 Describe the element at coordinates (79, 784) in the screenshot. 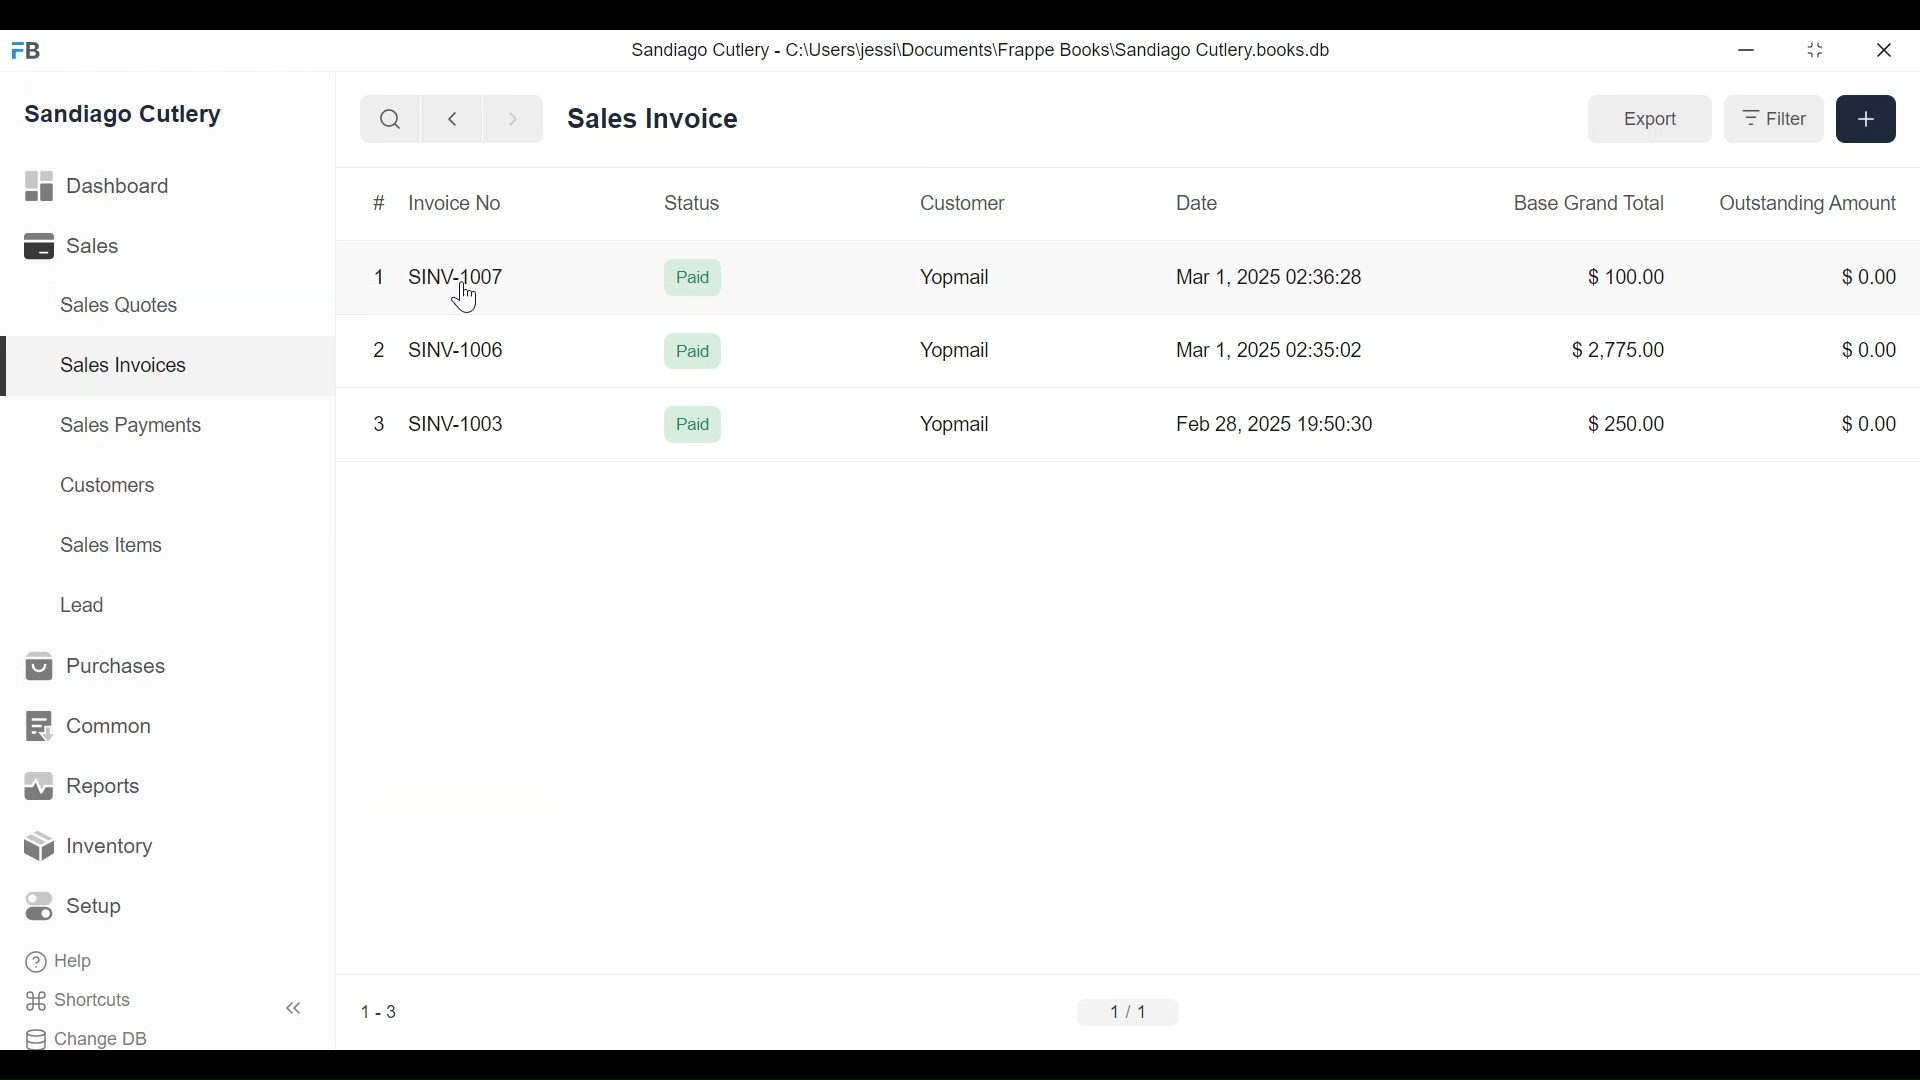

I see `Reports` at that location.